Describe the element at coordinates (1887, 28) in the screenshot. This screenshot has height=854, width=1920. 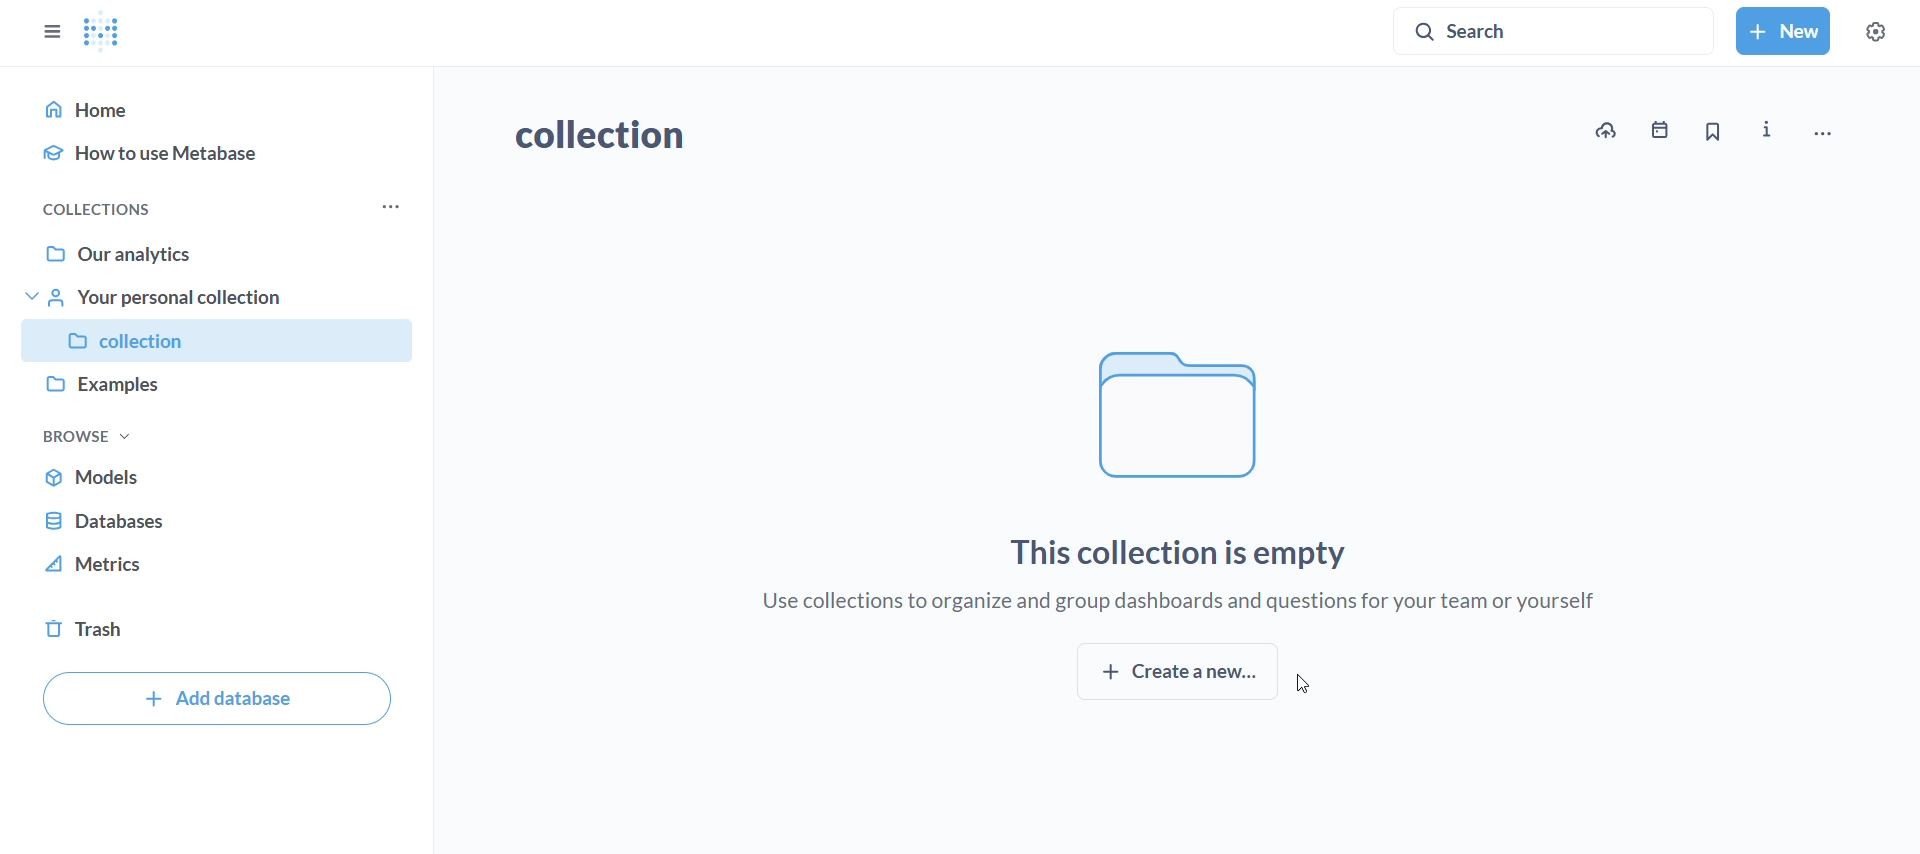
I see `settings` at that location.